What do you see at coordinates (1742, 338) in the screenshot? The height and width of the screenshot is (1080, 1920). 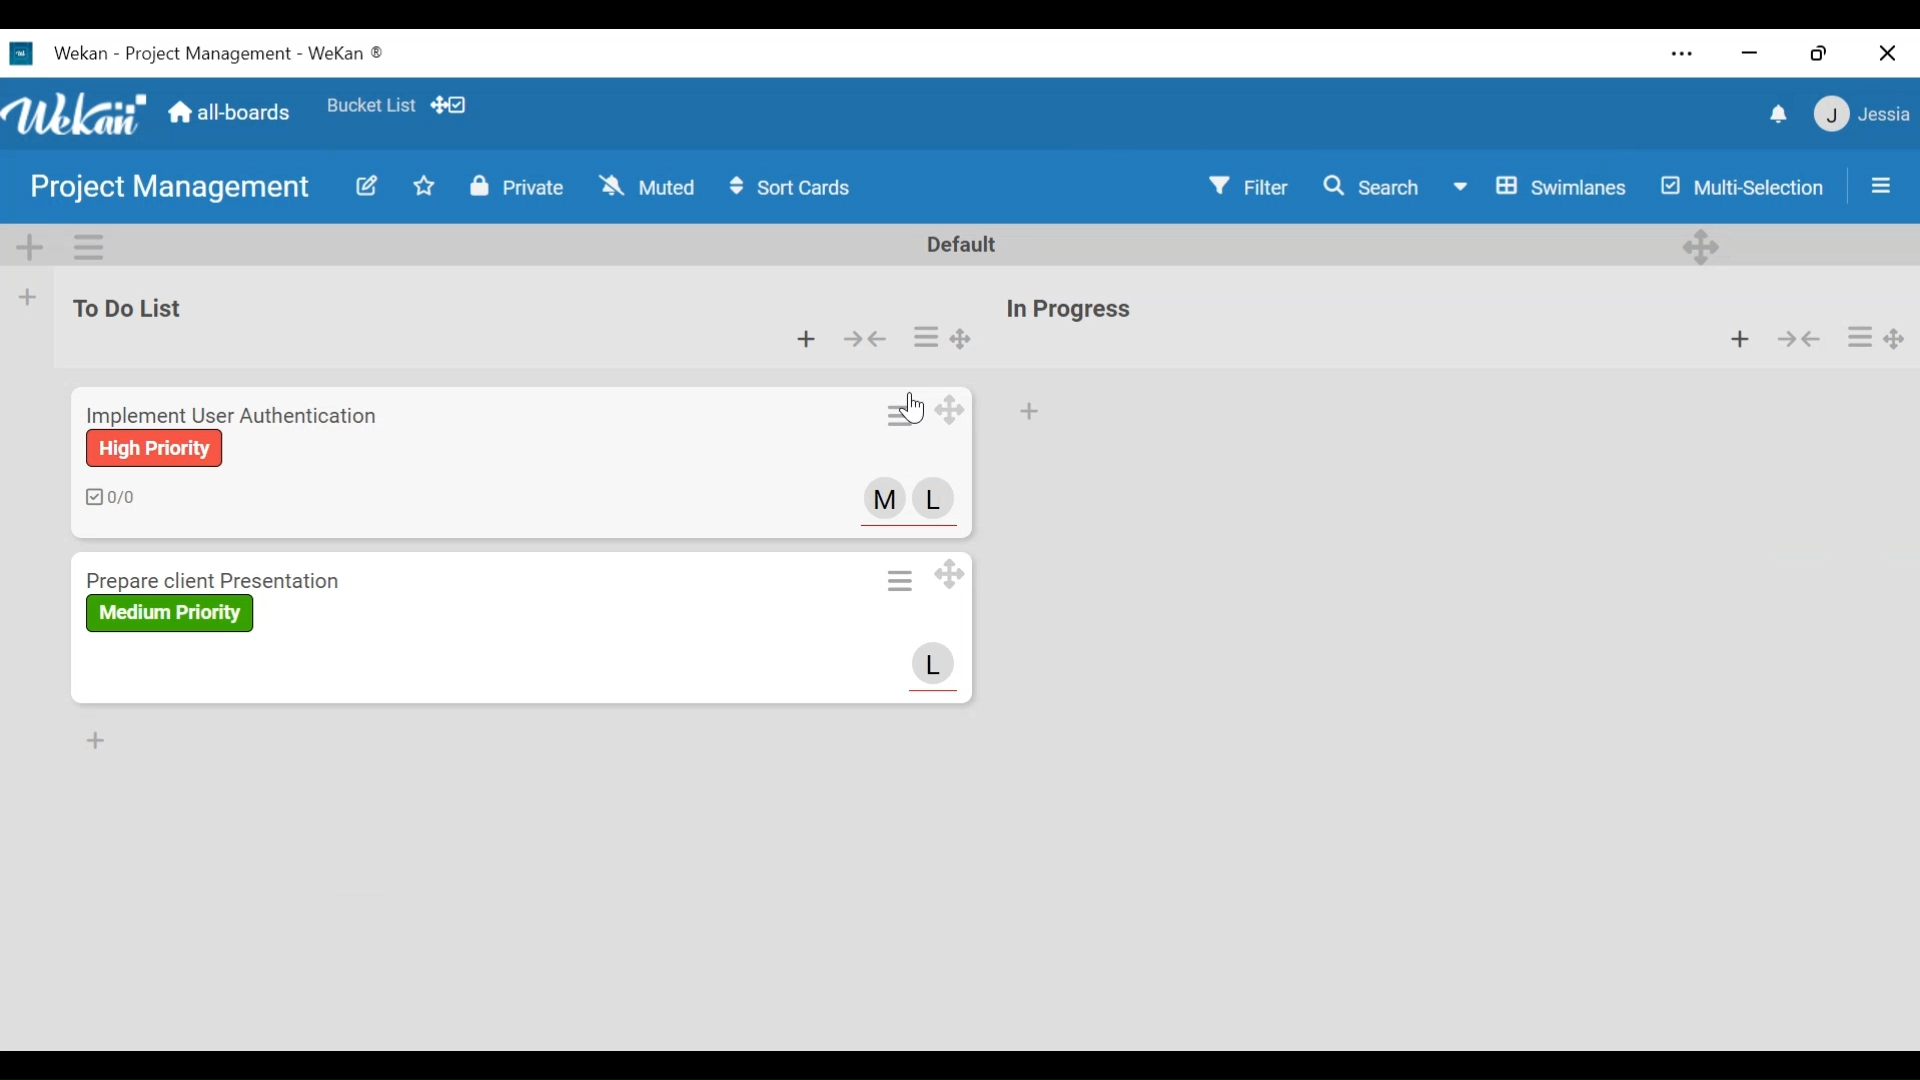 I see `Add card to top of the list` at bounding box center [1742, 338].